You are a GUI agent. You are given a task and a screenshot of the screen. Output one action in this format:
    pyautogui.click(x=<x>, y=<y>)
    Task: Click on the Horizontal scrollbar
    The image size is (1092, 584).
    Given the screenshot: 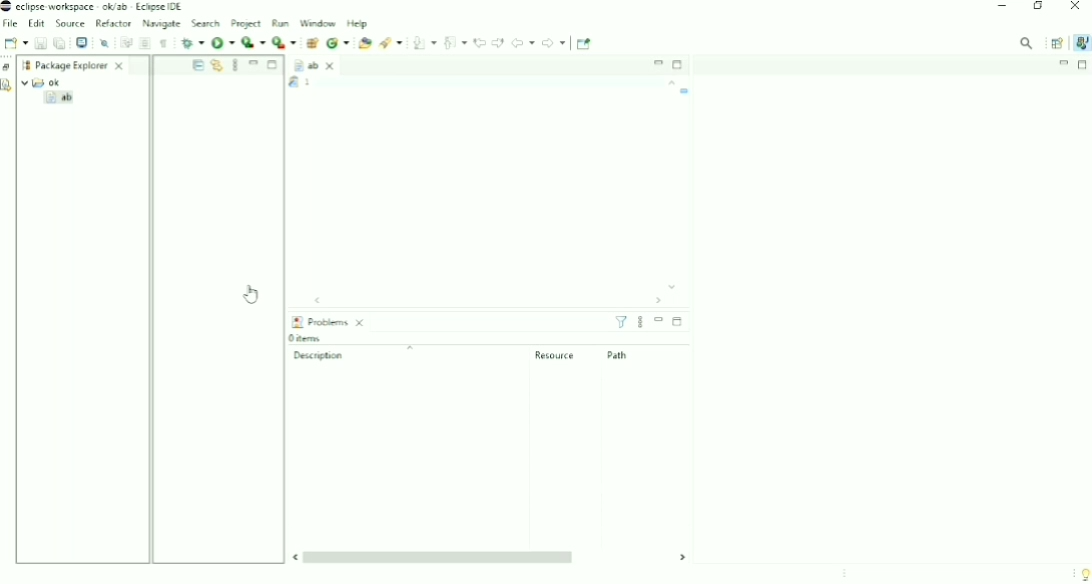 What is the action you would take?
    pyautogui.click(x=476, y=301)
    